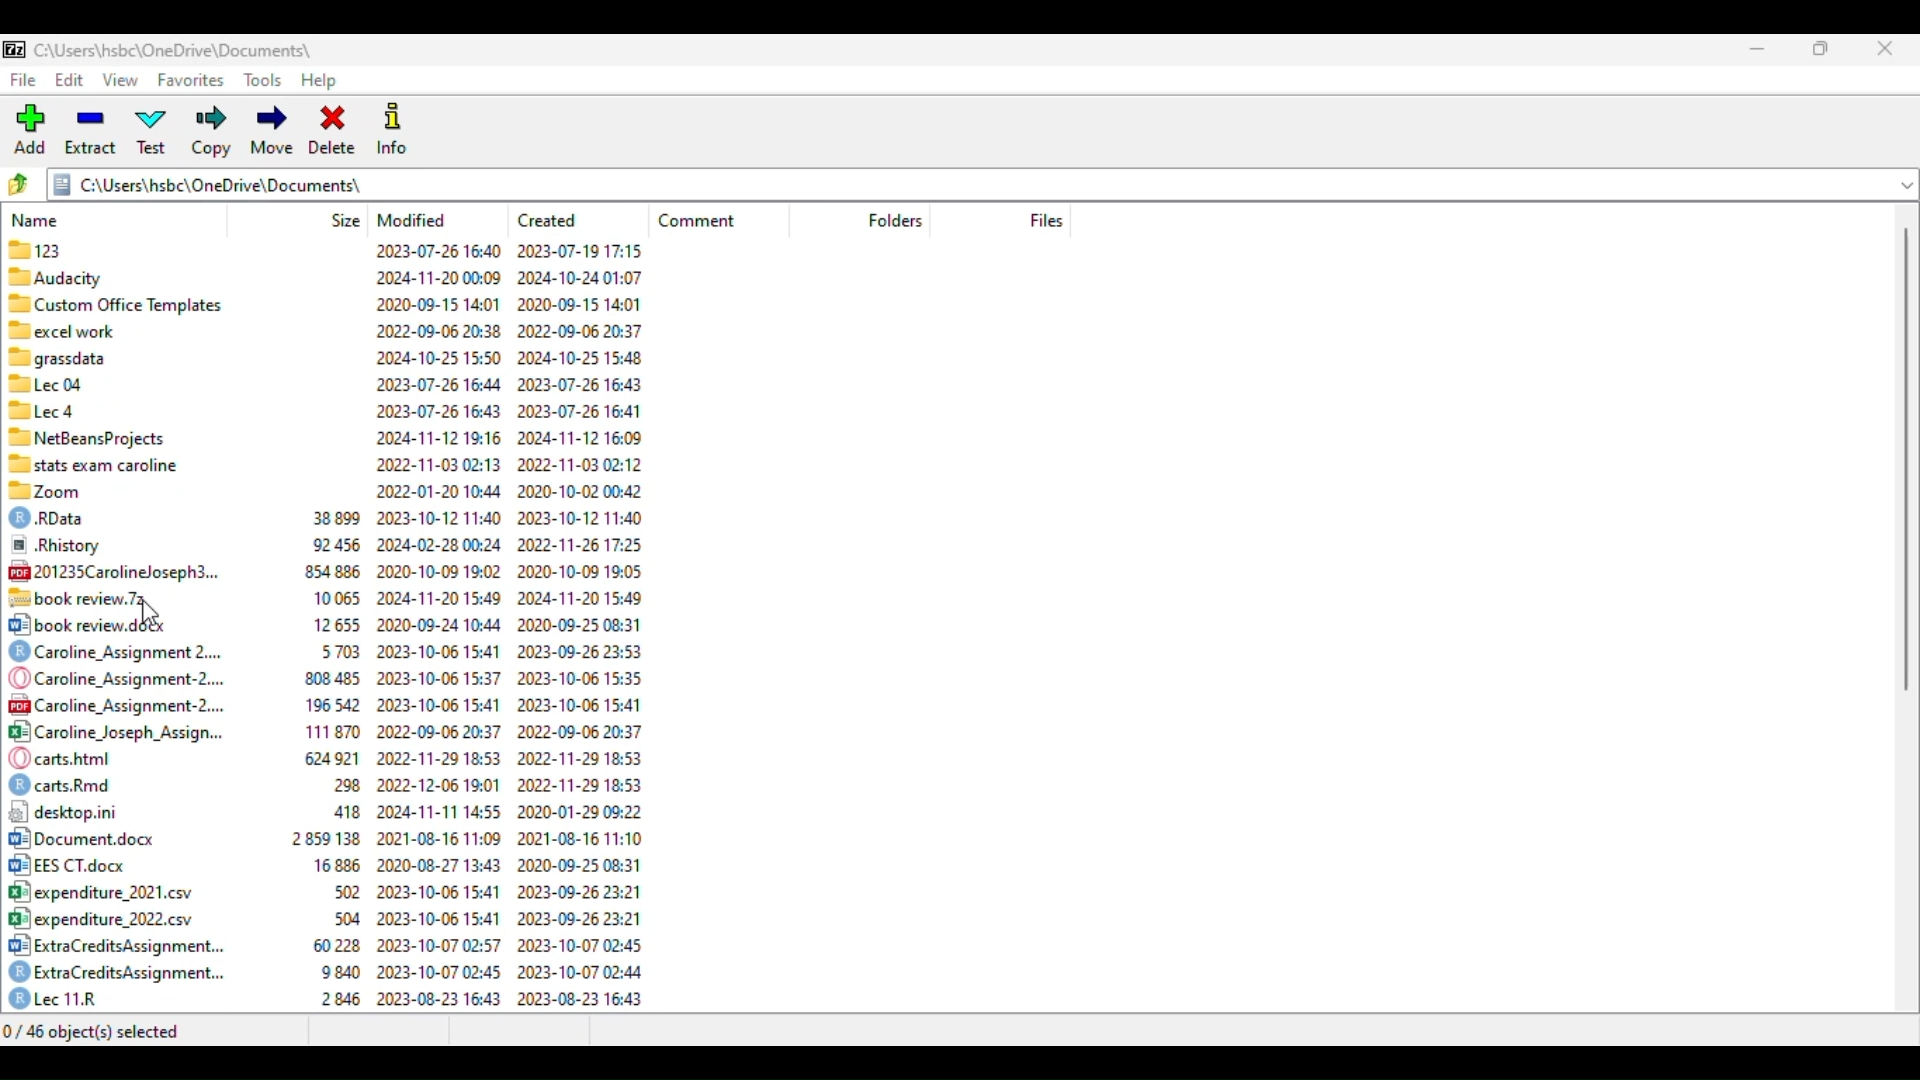 This screenshot has width=1920, height=1080. What do you see at coordinates (326, 653) in the screenshot?
I see `) Caroline_Assignment 2.... 5703 2023-10-06 15:41 2023-09-26 23:53` at bounding box center [326, 653].